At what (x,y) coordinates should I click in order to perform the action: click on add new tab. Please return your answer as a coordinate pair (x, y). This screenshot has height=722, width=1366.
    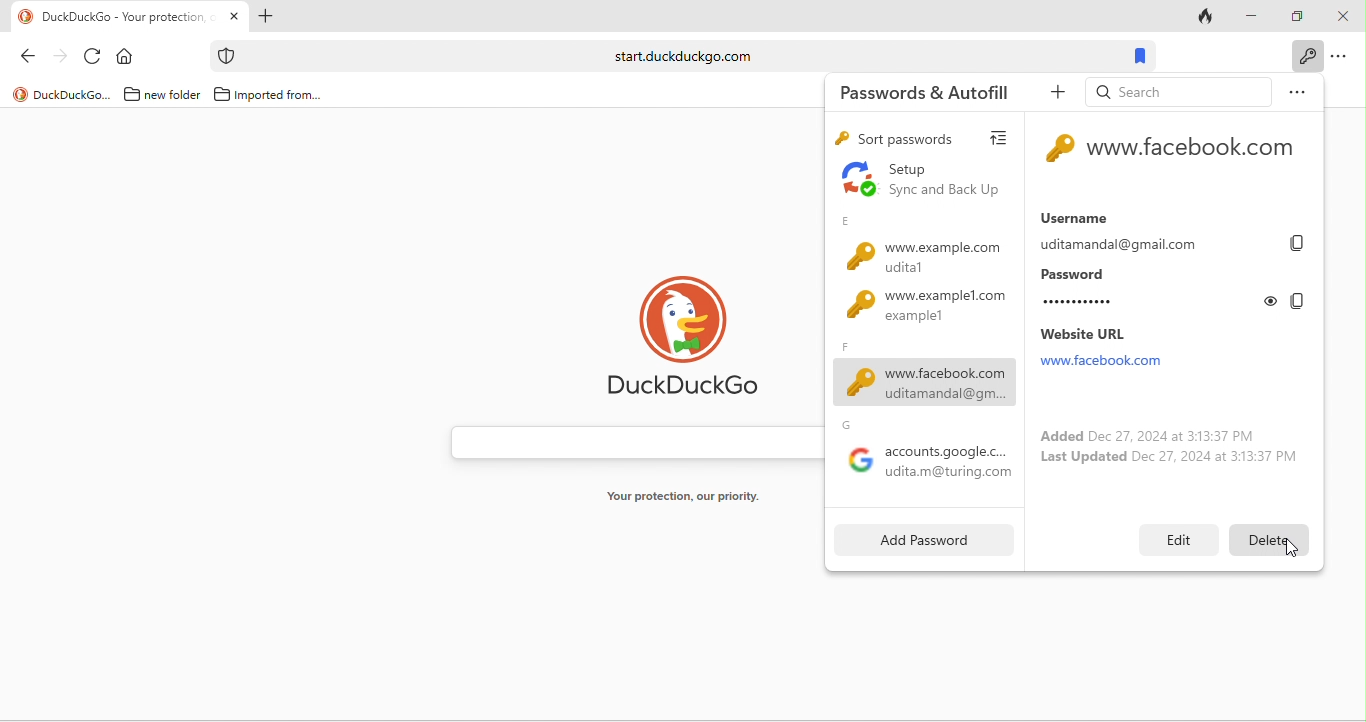
    Looking at the image, I should click on (265, 18).